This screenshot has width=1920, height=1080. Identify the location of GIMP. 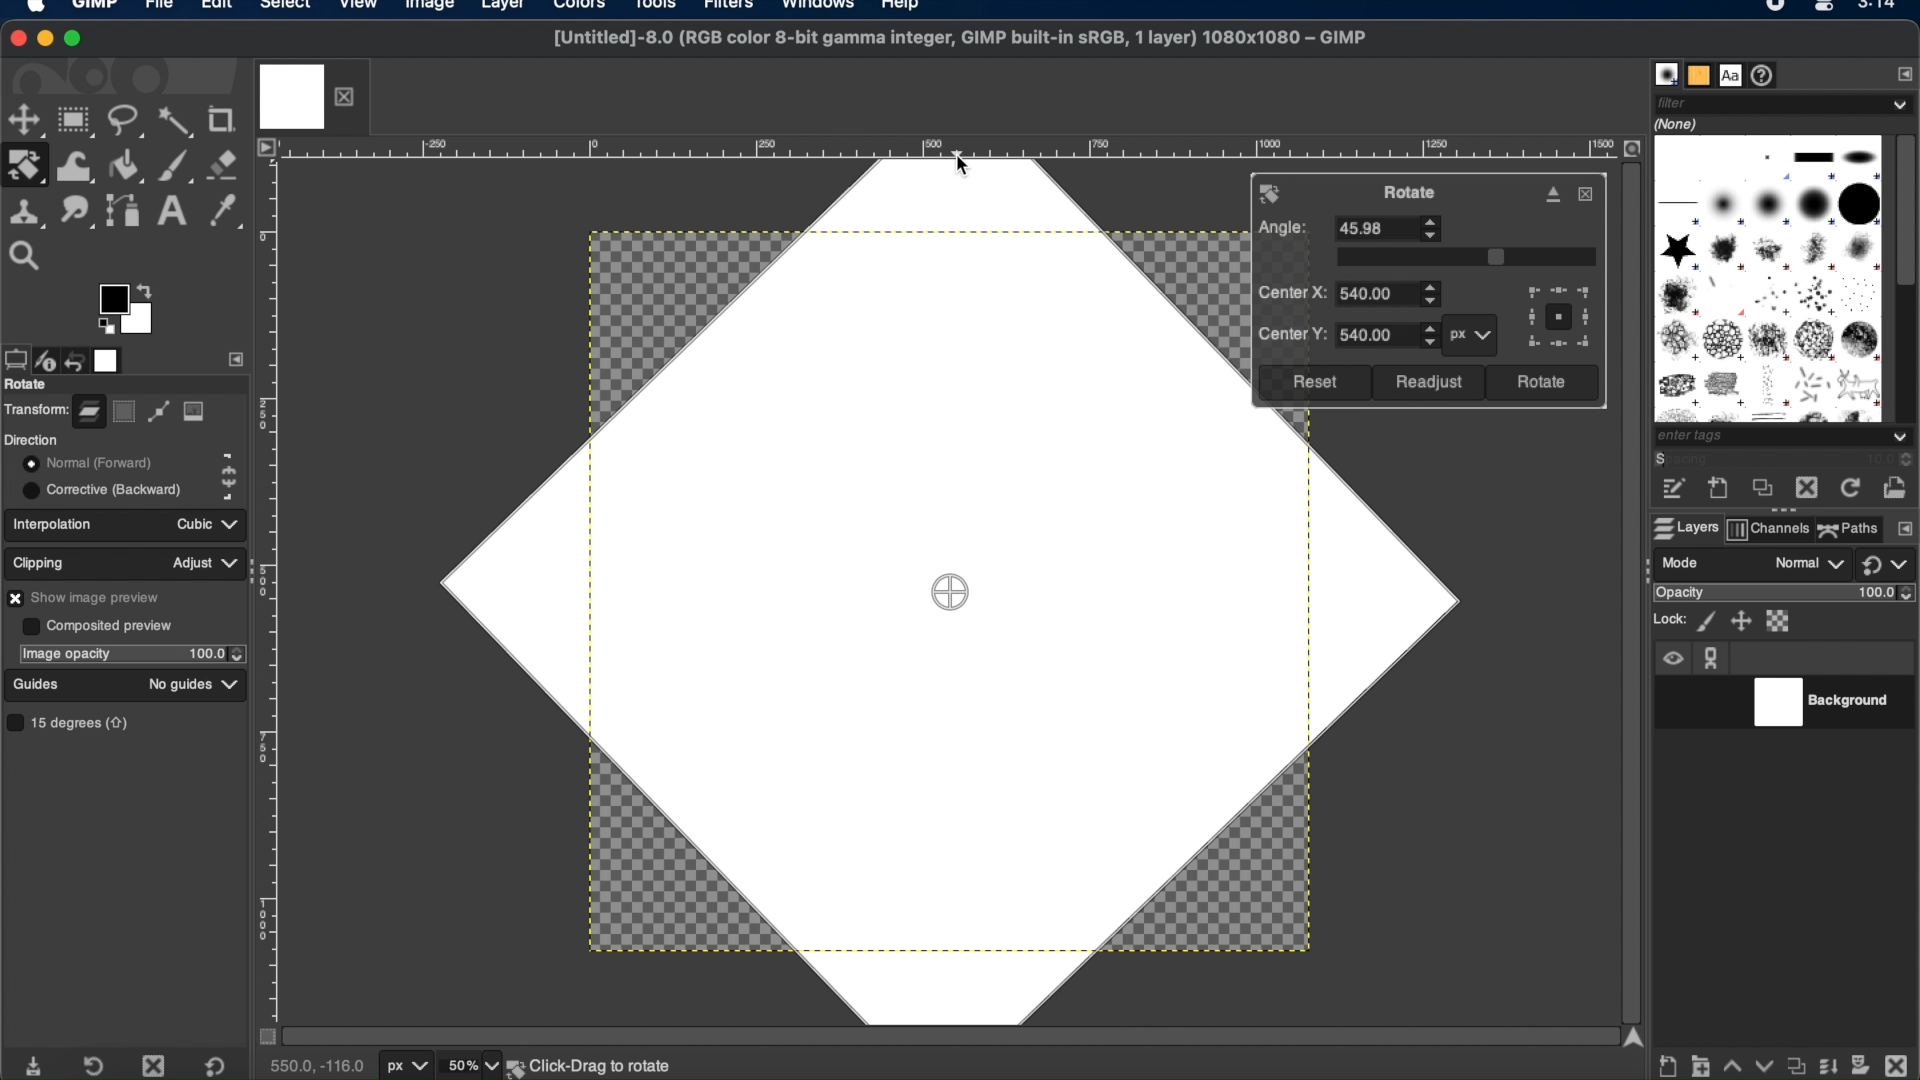
(97, 8).